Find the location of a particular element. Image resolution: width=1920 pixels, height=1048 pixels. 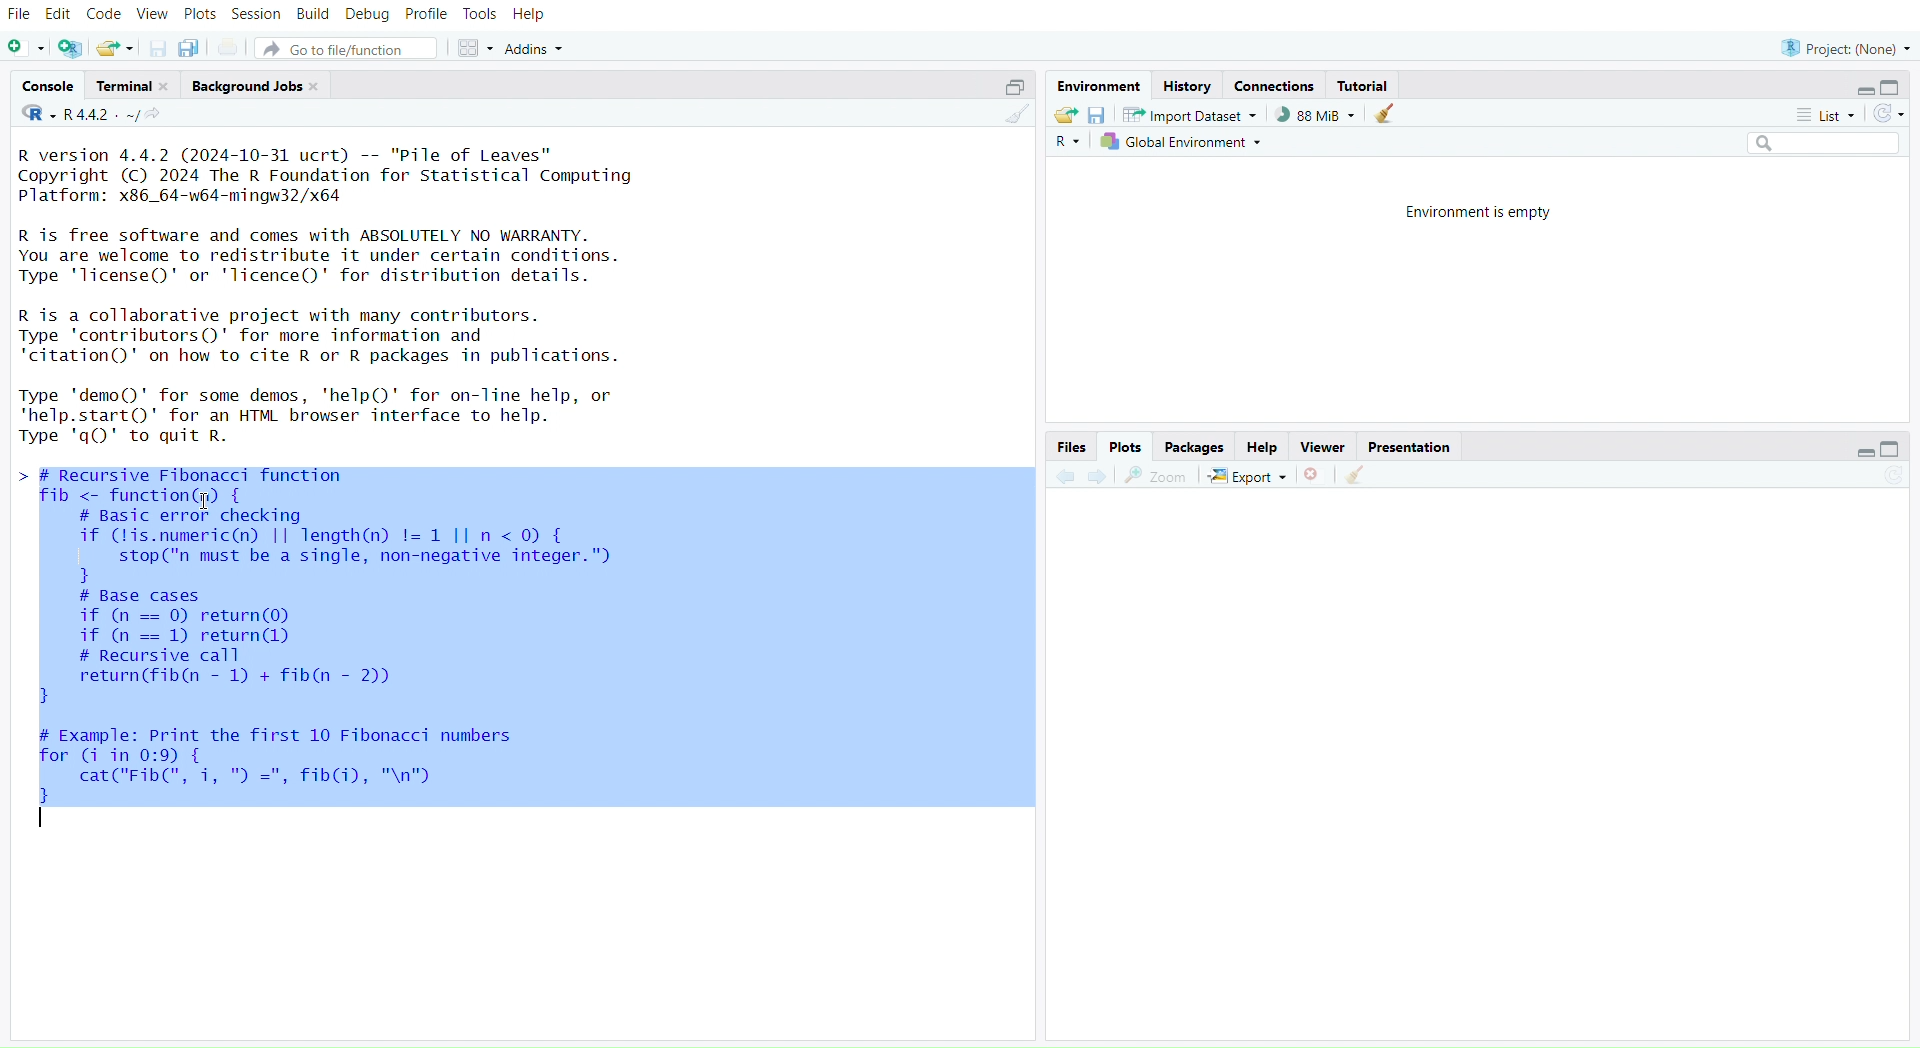

new script is located at coordinates (26, 50).